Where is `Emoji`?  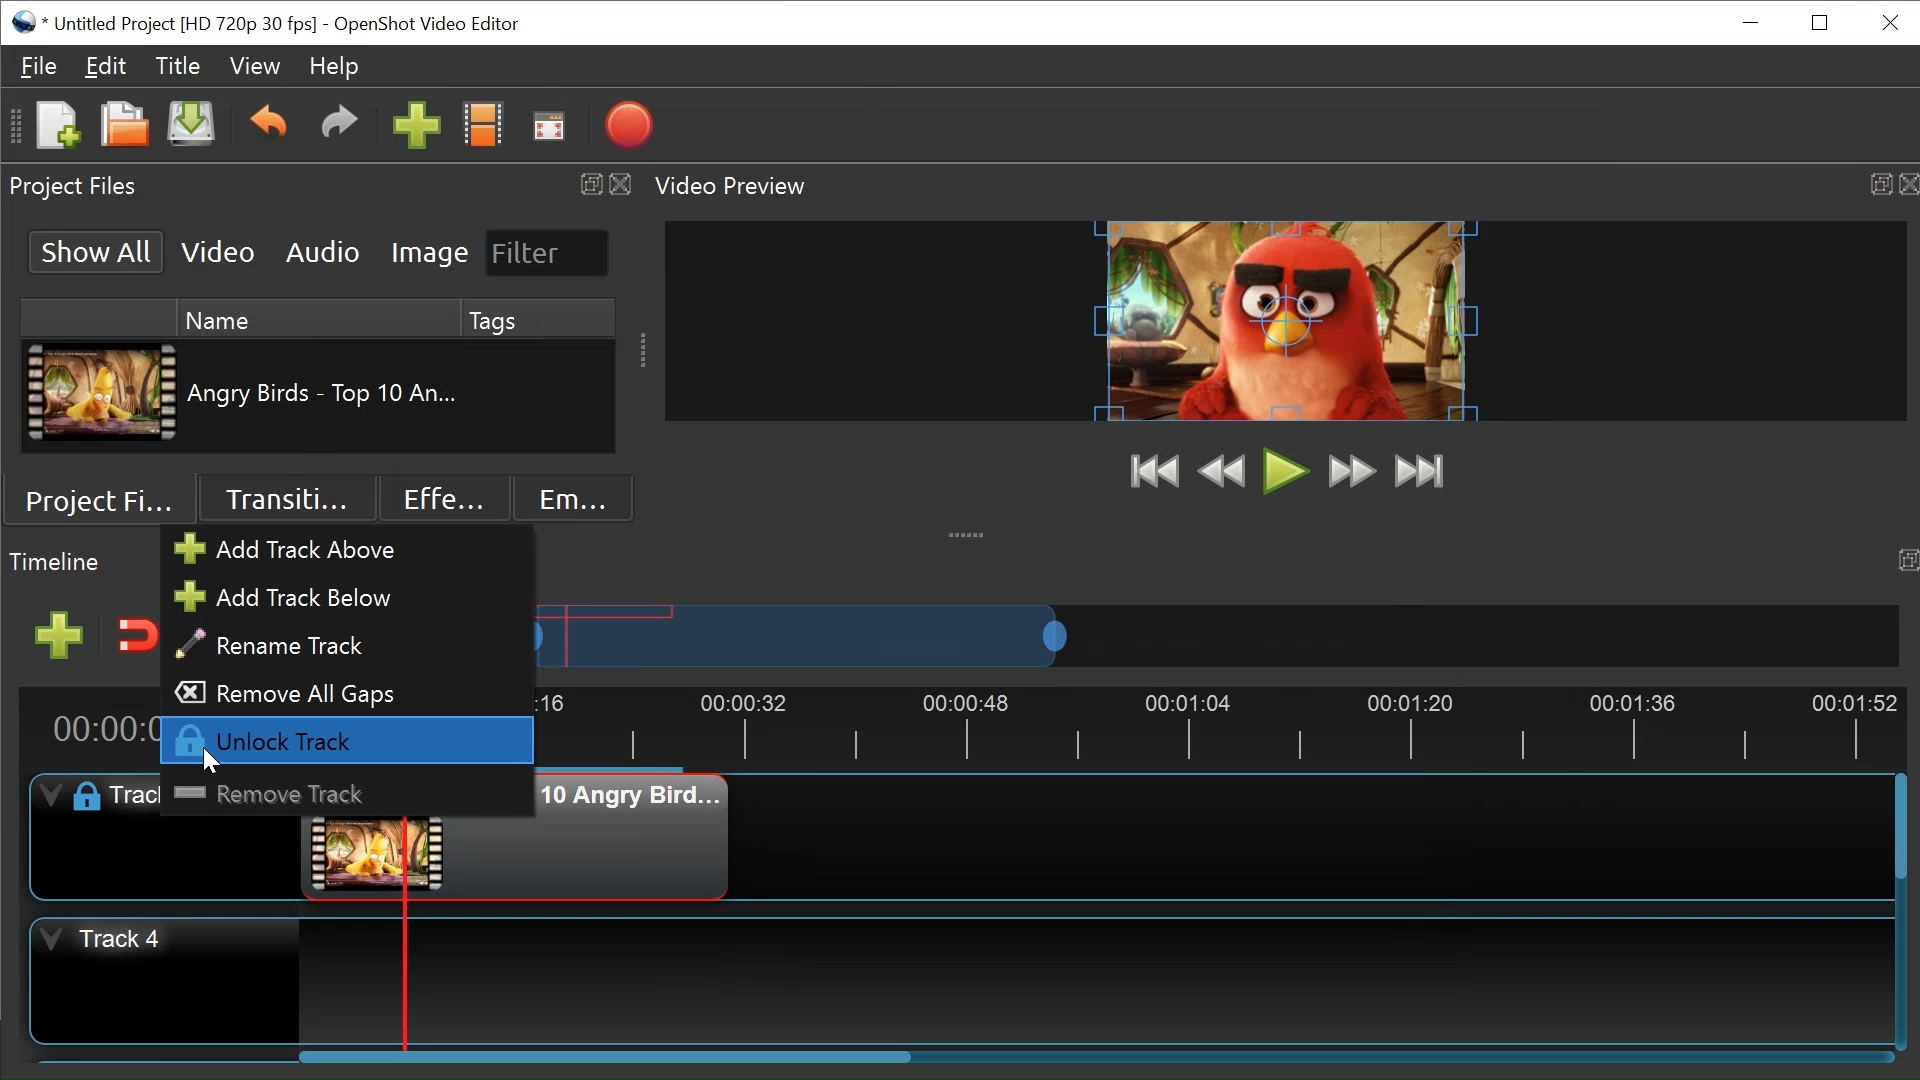 Emoji is located at coordinates (573, 497).